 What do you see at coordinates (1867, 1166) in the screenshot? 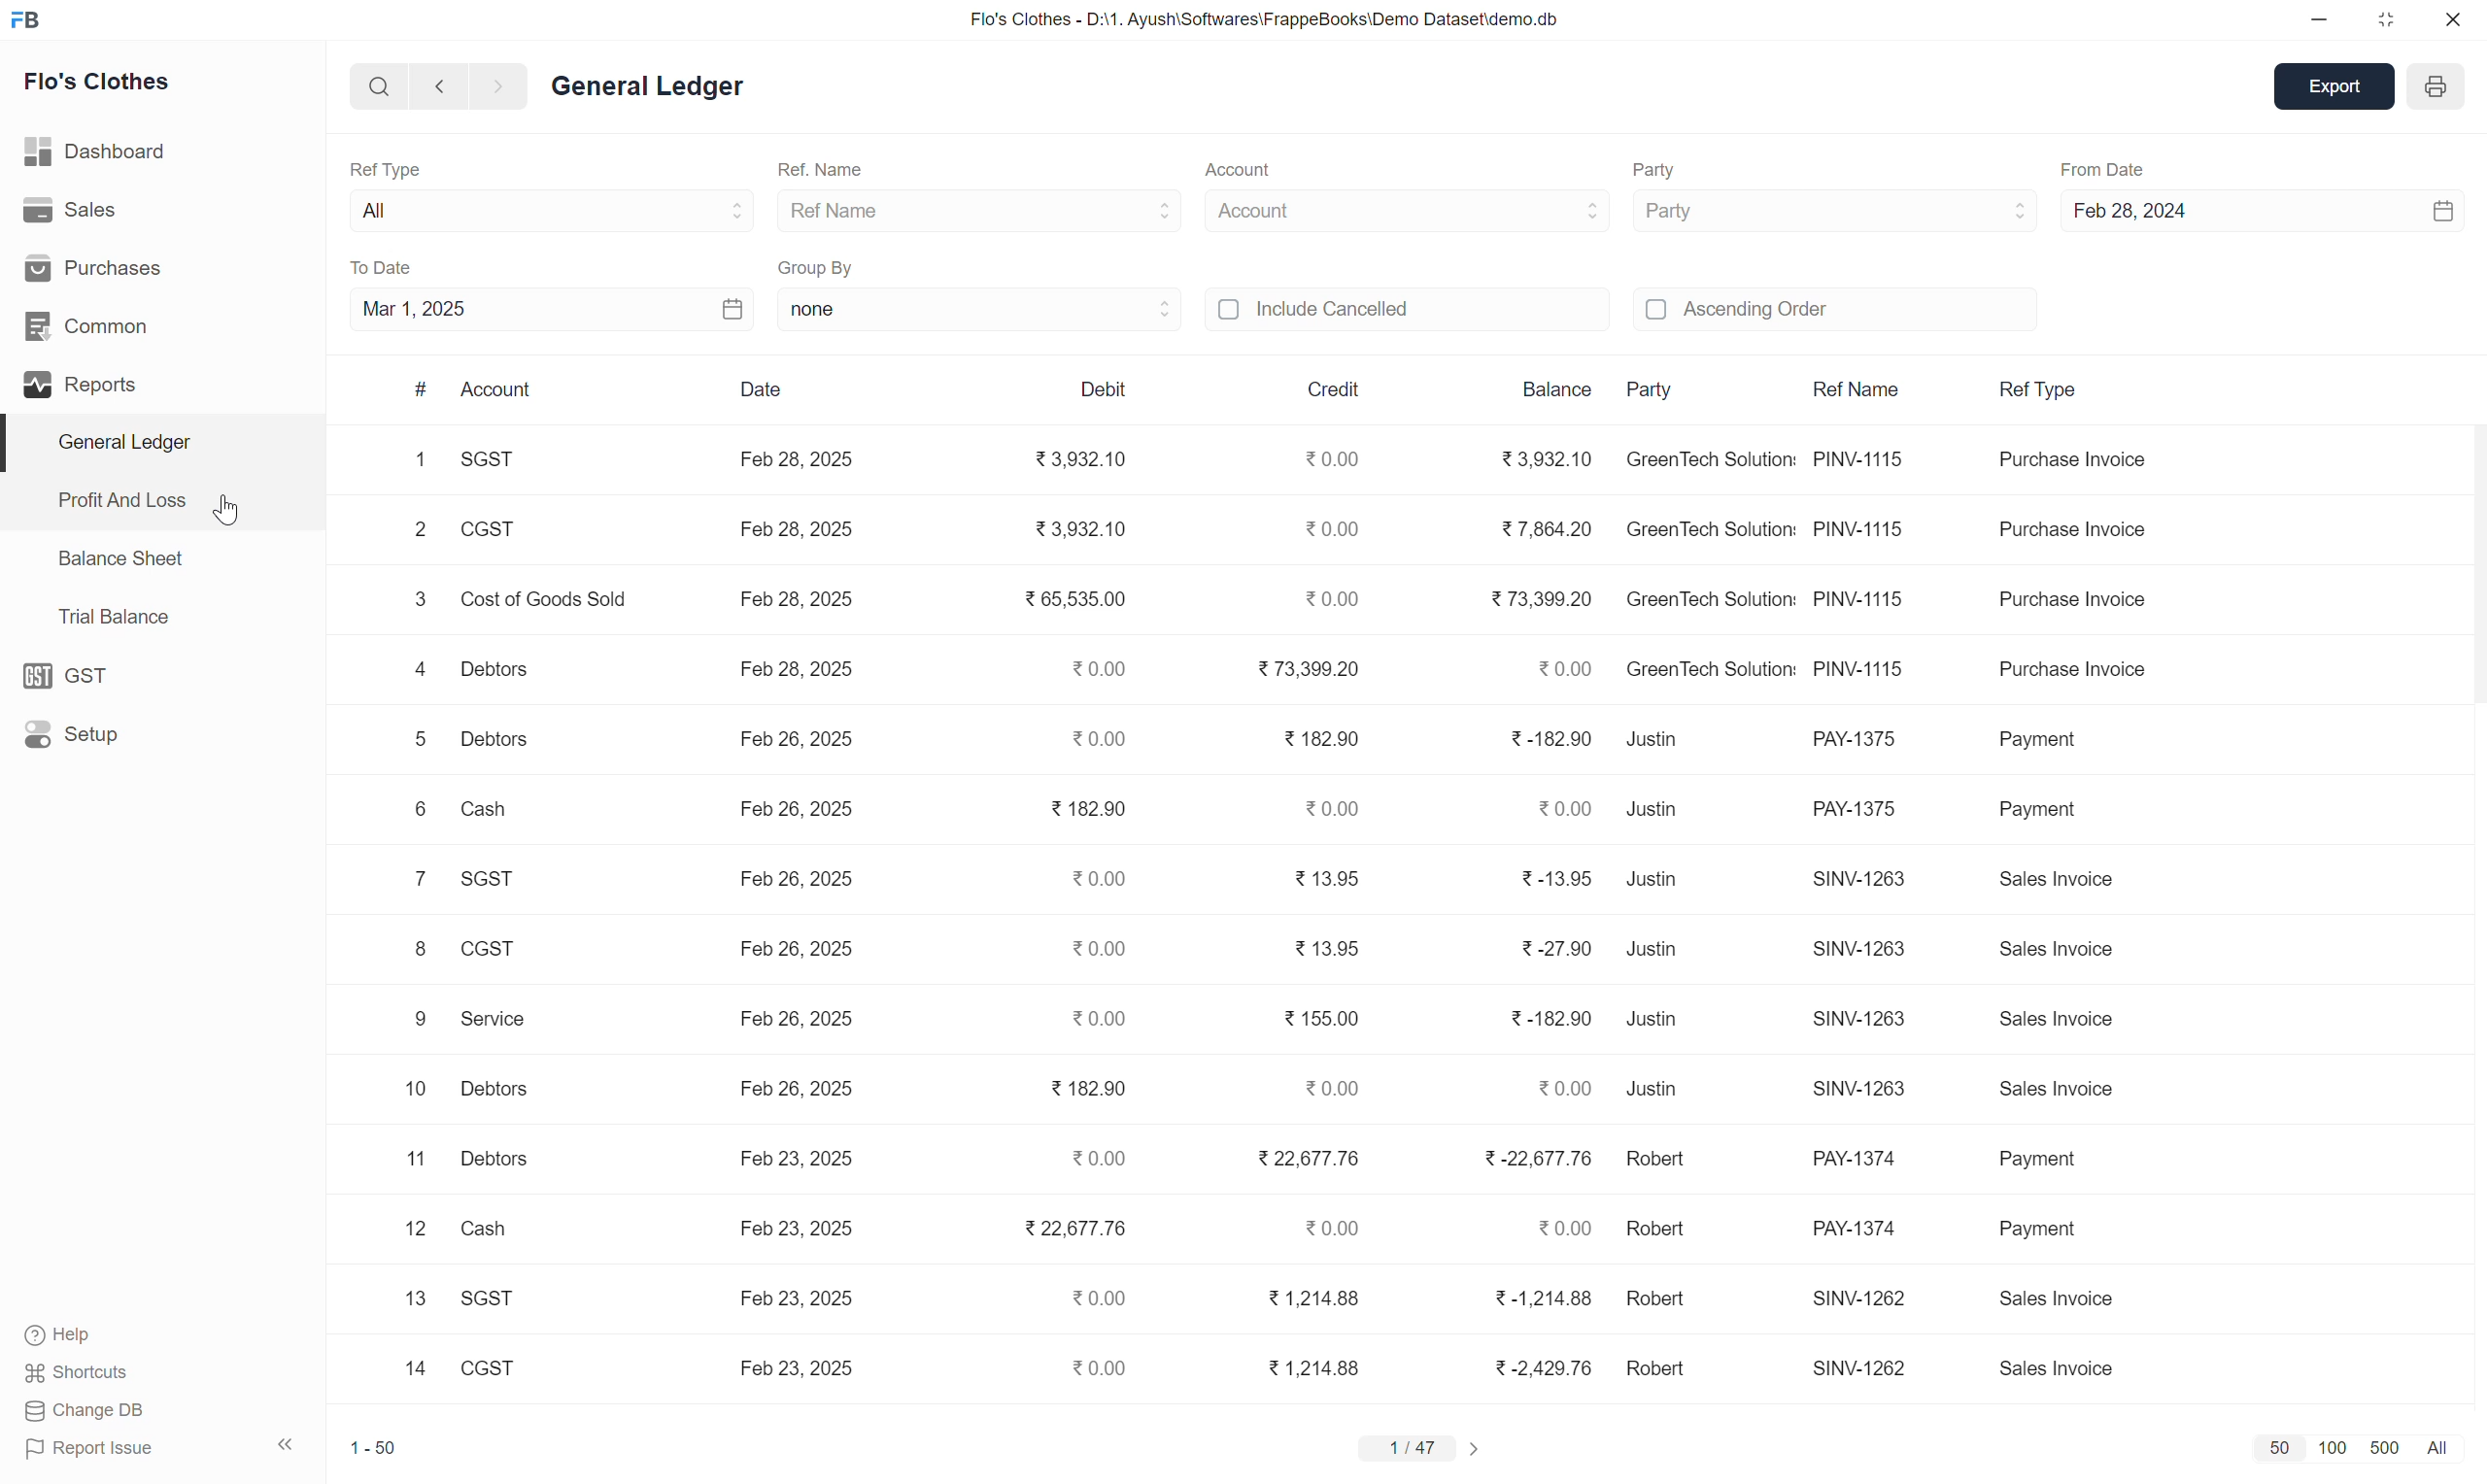
I see `PAY-1374` at bounding box center [1867, 1166].